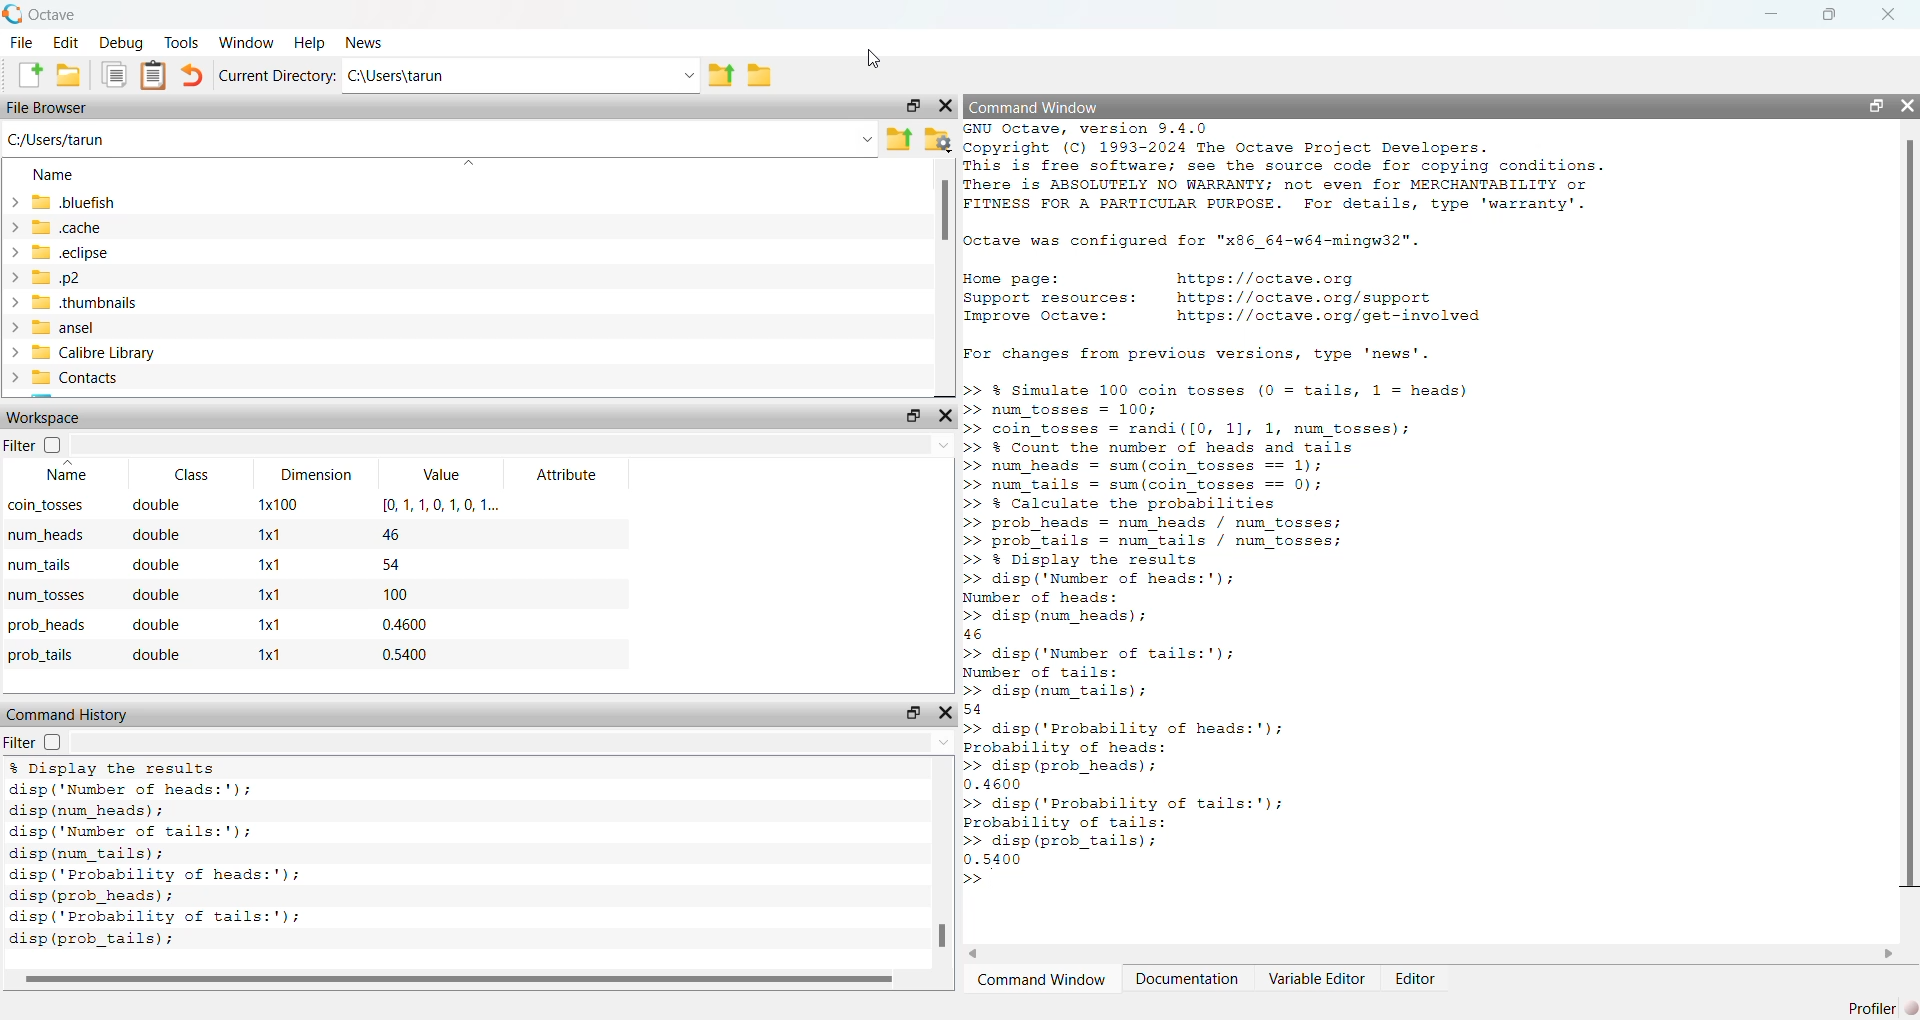 The width and height of the screenshot is (1920, 1020). What do you see at coordinates (565, 474) in the screenshot?
I see `Attribute` at bounding box center [565, 474].